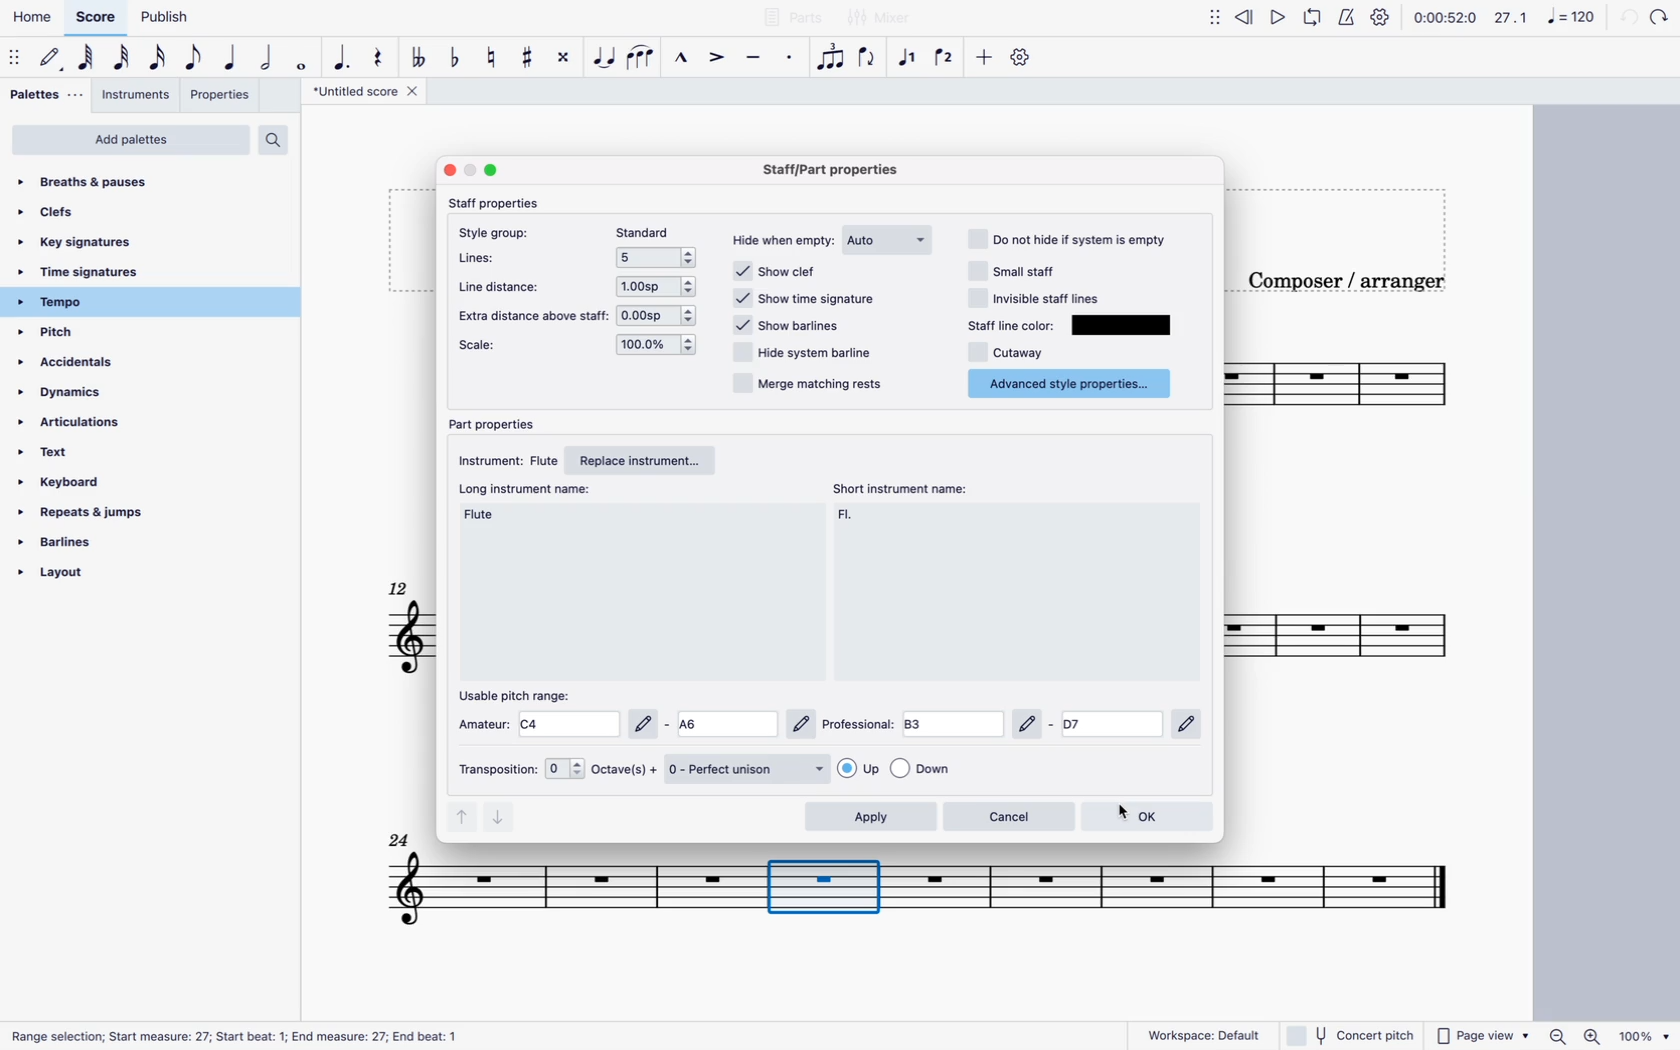 The height and width of the screenshot is (1050, 1680). What do you see at coordinates (493, 58) in the screenshot?
I see `toggle natural` at bounding box center [493, 58].